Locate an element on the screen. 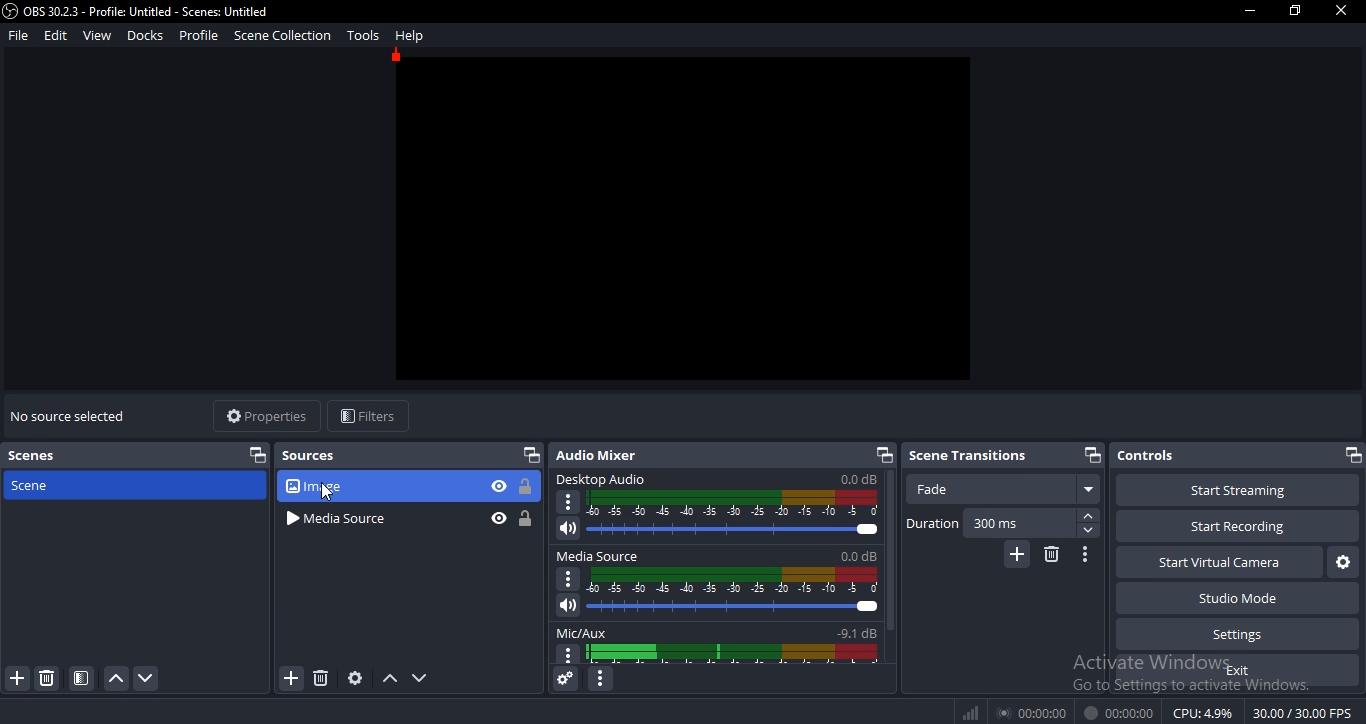 This screenshot has width=1366, height=724. fade is located at coordinates (1007, 490).